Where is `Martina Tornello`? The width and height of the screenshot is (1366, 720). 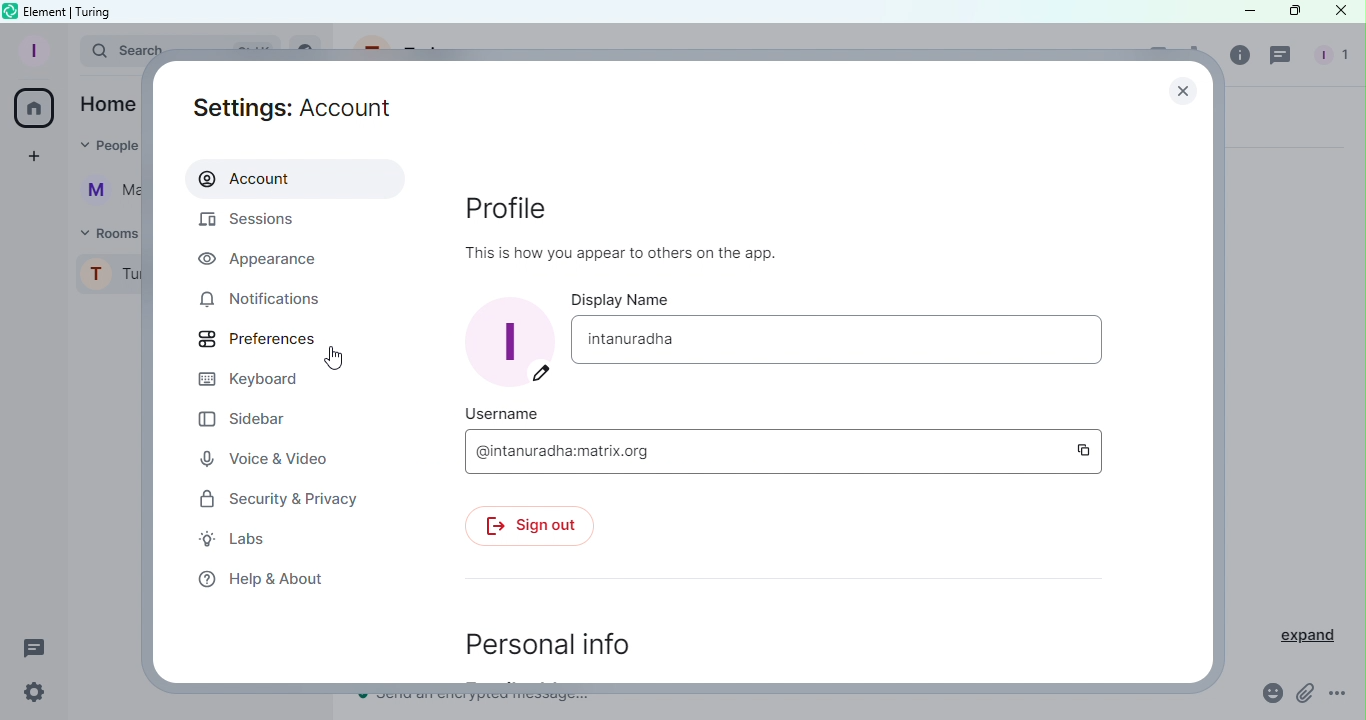 Martina Tornello is located at coordinates (106, 195).